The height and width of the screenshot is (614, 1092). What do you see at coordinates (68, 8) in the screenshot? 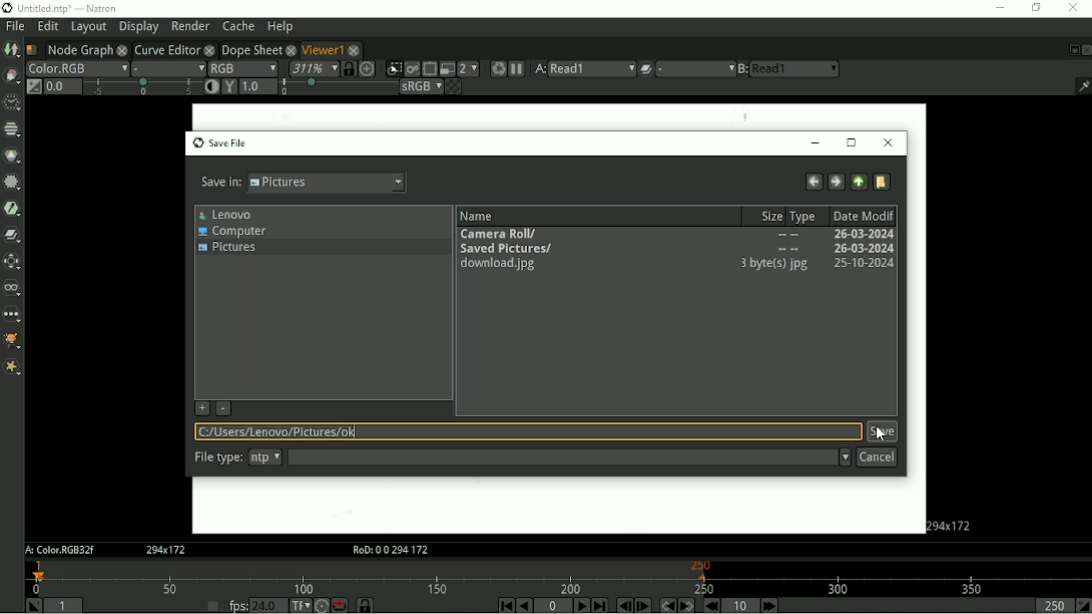
I see `title` at bounding box center [68, 8].